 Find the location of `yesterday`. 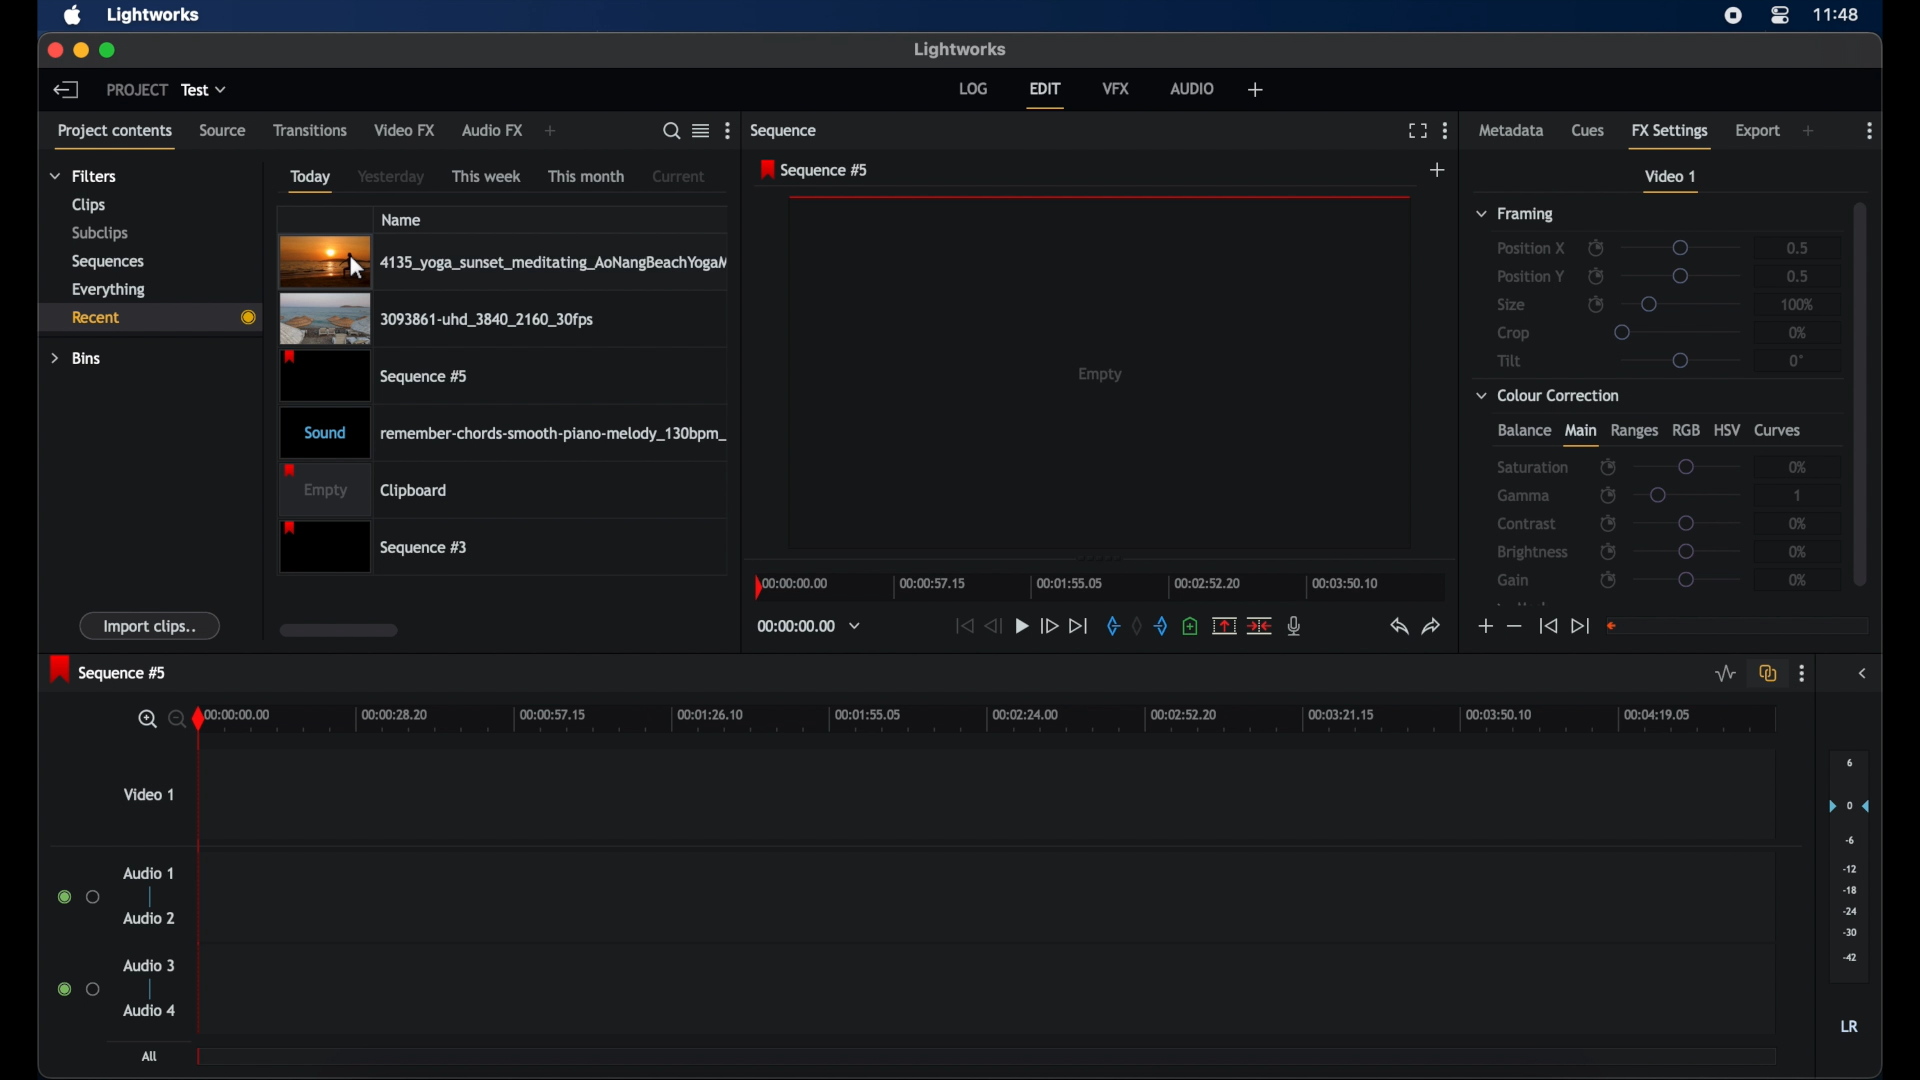

yesterday is located at coordinates (391, 177).